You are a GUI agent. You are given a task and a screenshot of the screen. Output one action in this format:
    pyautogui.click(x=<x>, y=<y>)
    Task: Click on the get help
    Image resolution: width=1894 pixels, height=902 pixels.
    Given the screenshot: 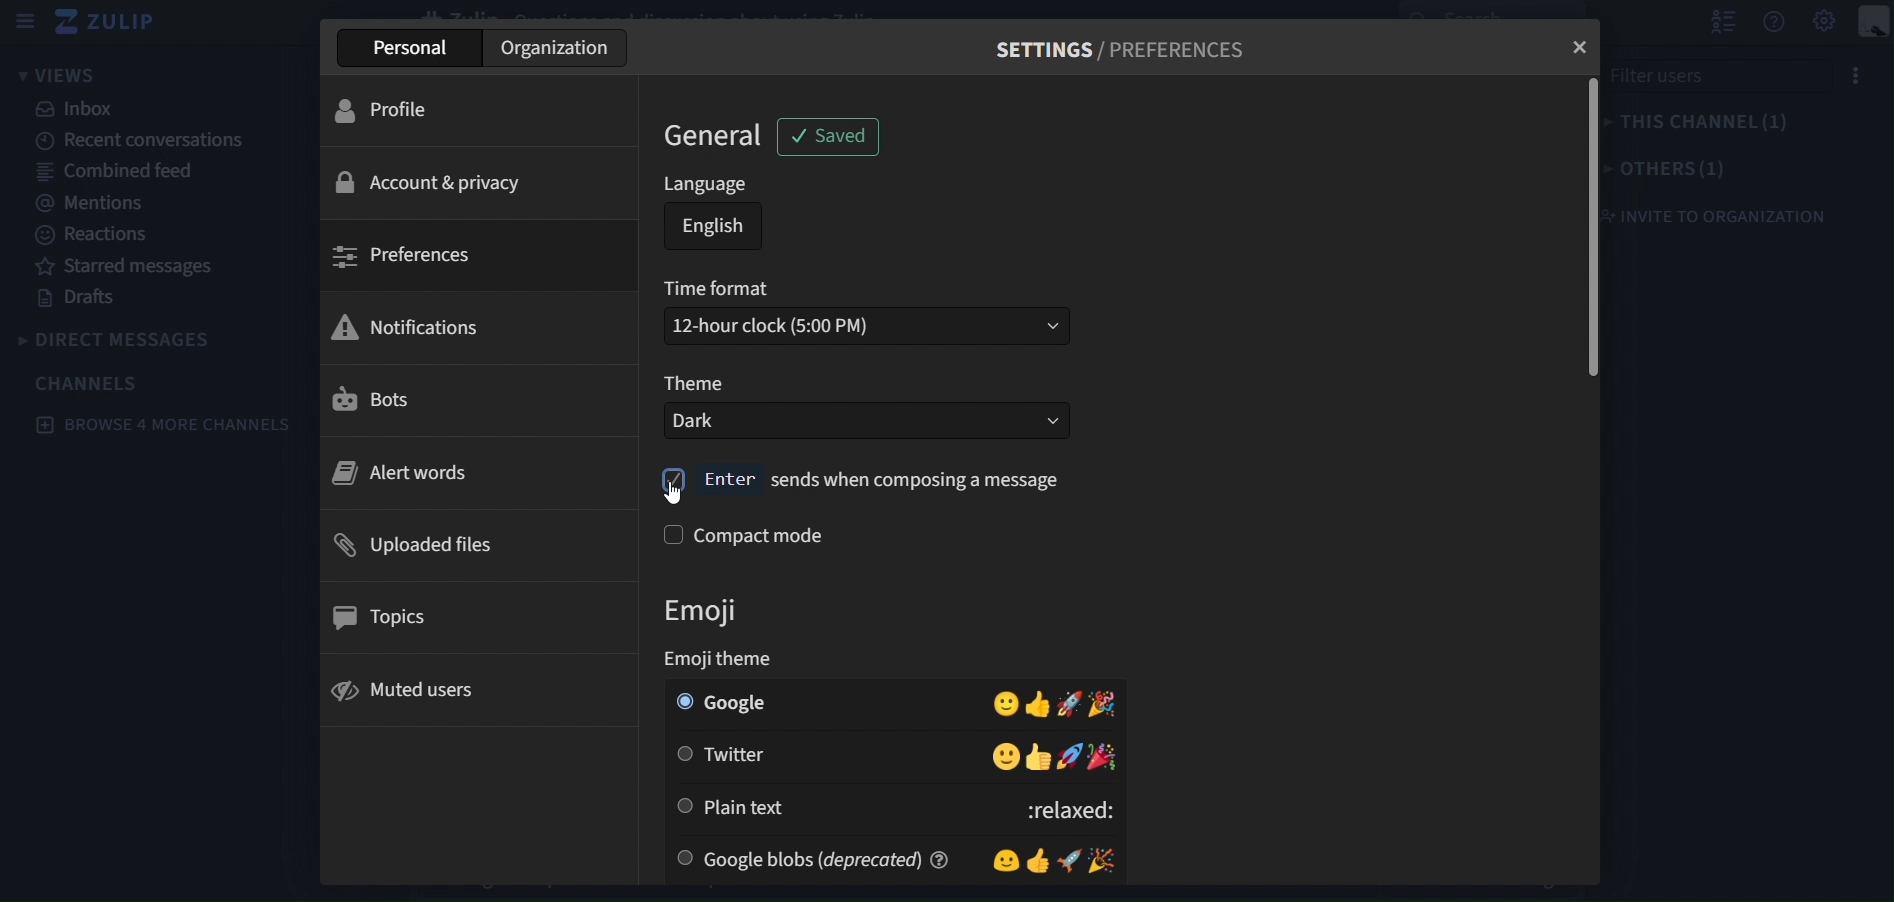 What is the action you would take?
    pyautogui.click(x=1776, y=23)
    